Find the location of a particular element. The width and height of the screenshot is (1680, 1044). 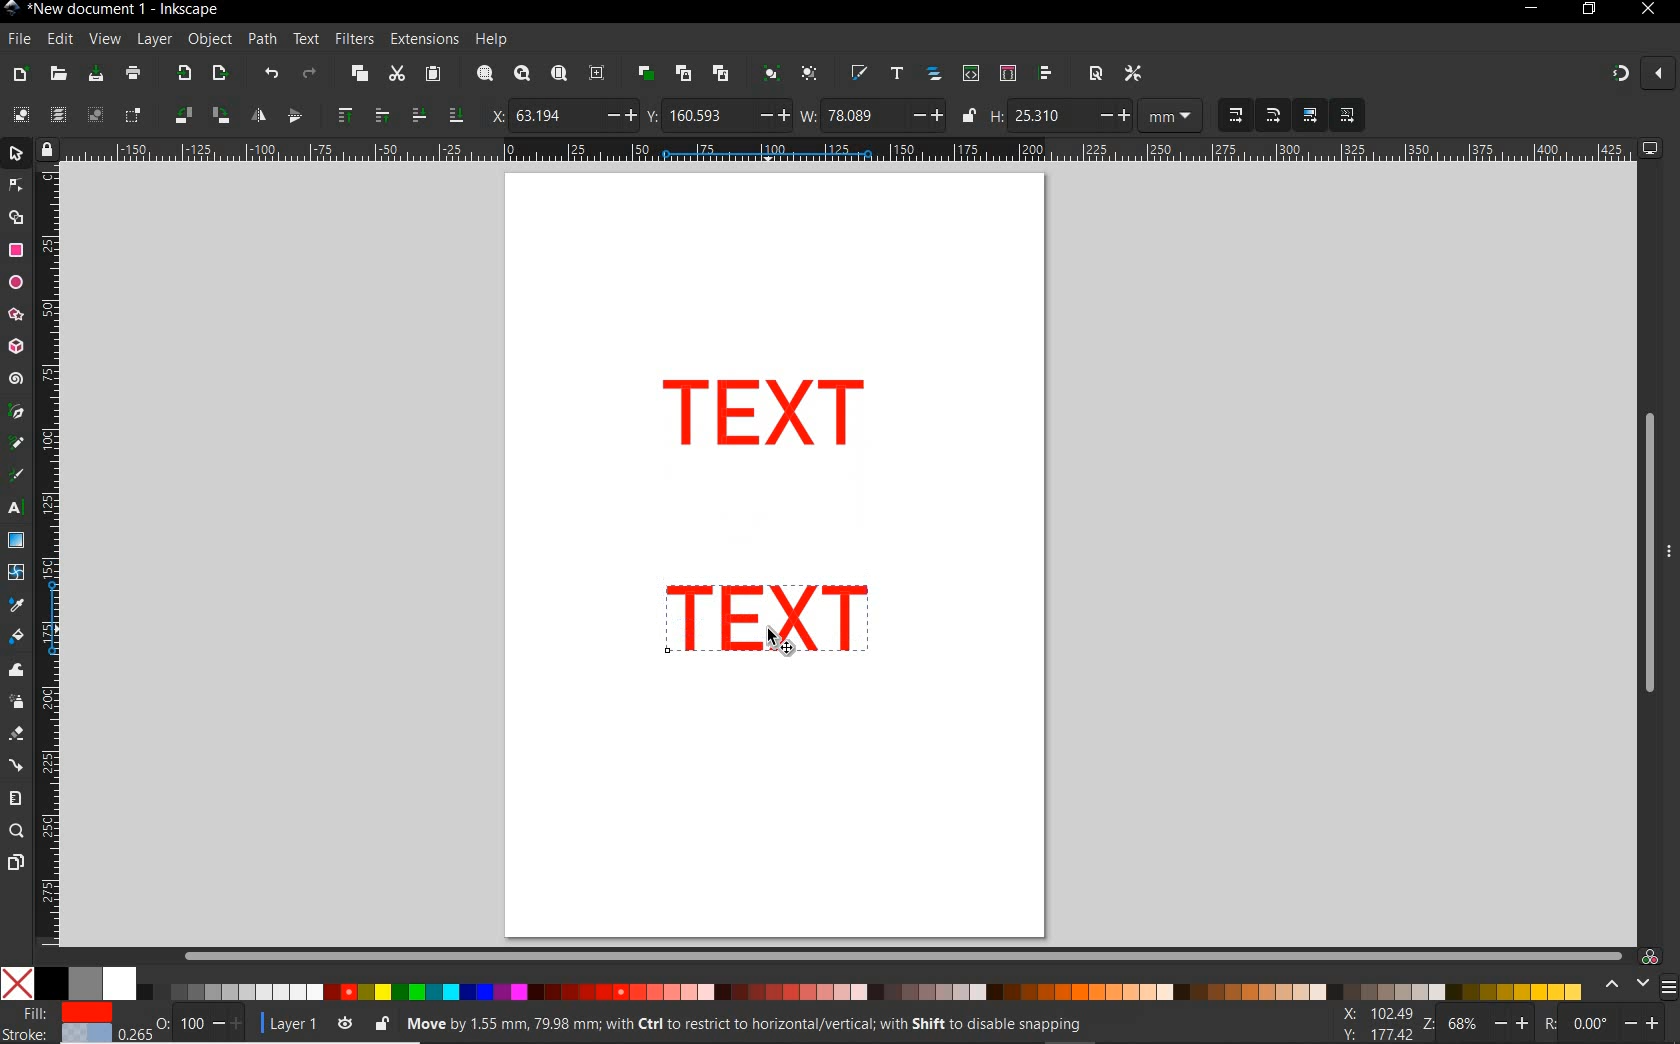

cursor is located at coordinates (779, 645).